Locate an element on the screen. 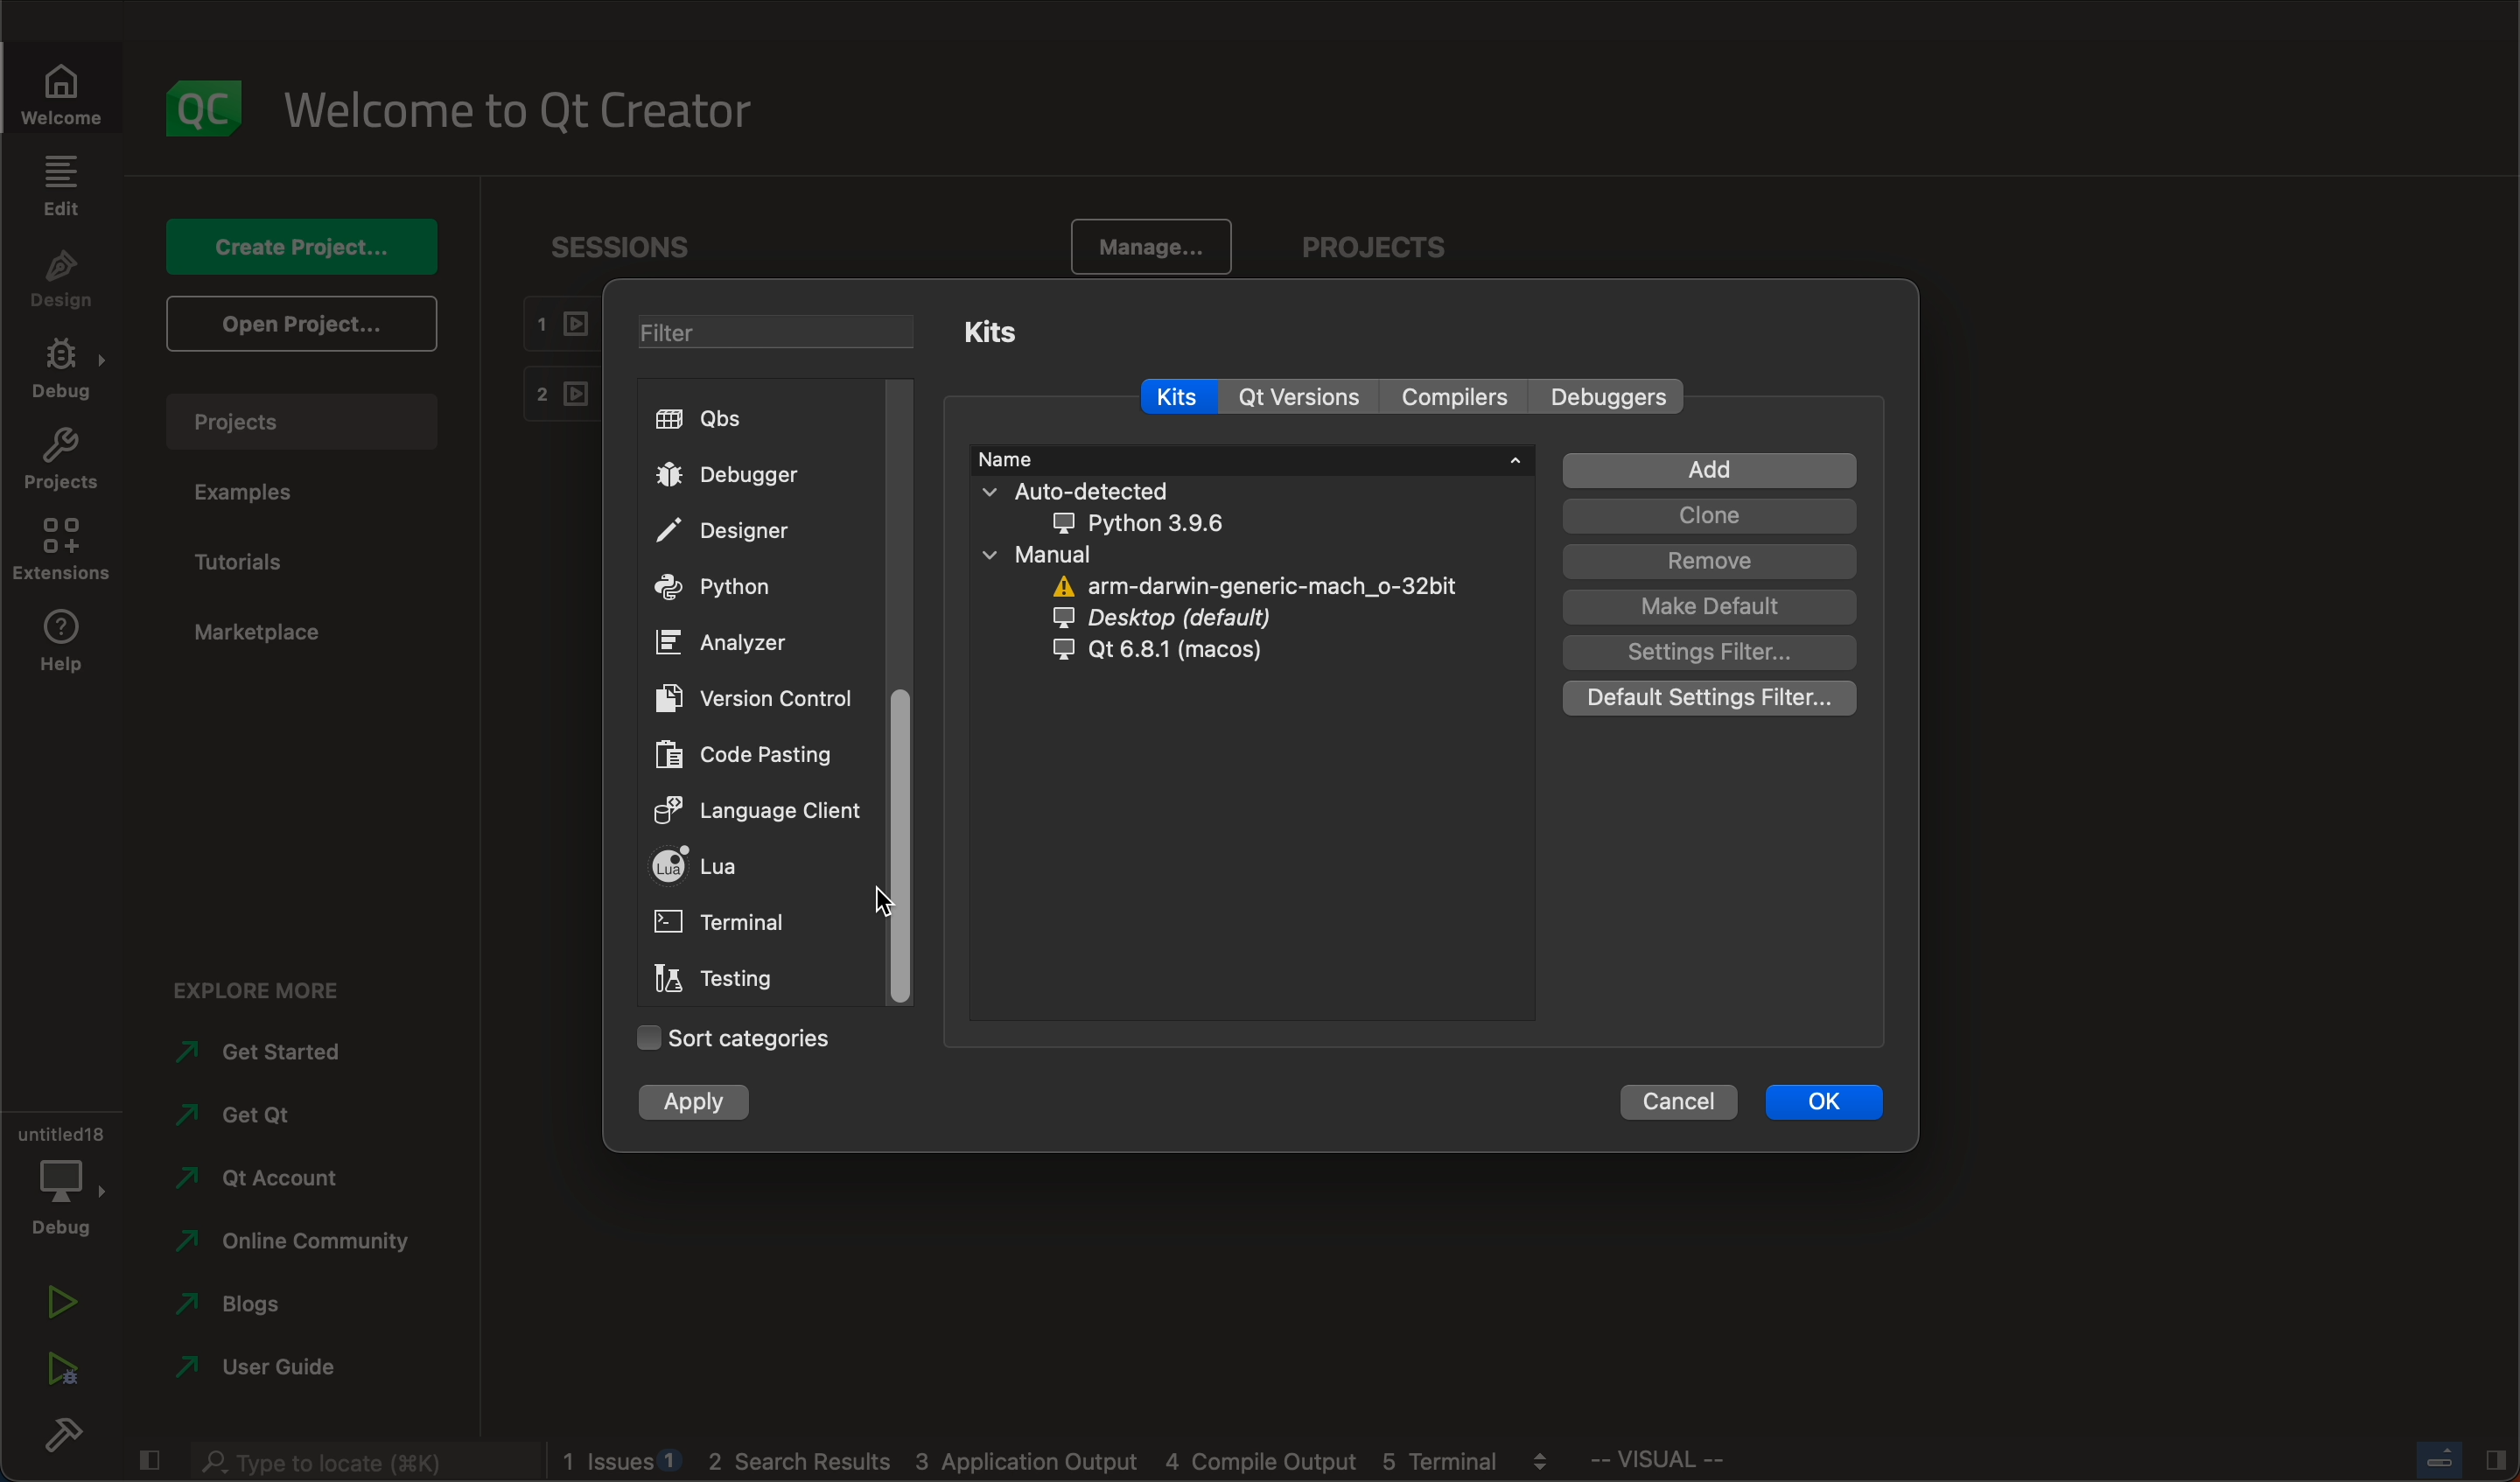  debug is located at coordinates (60, 372).